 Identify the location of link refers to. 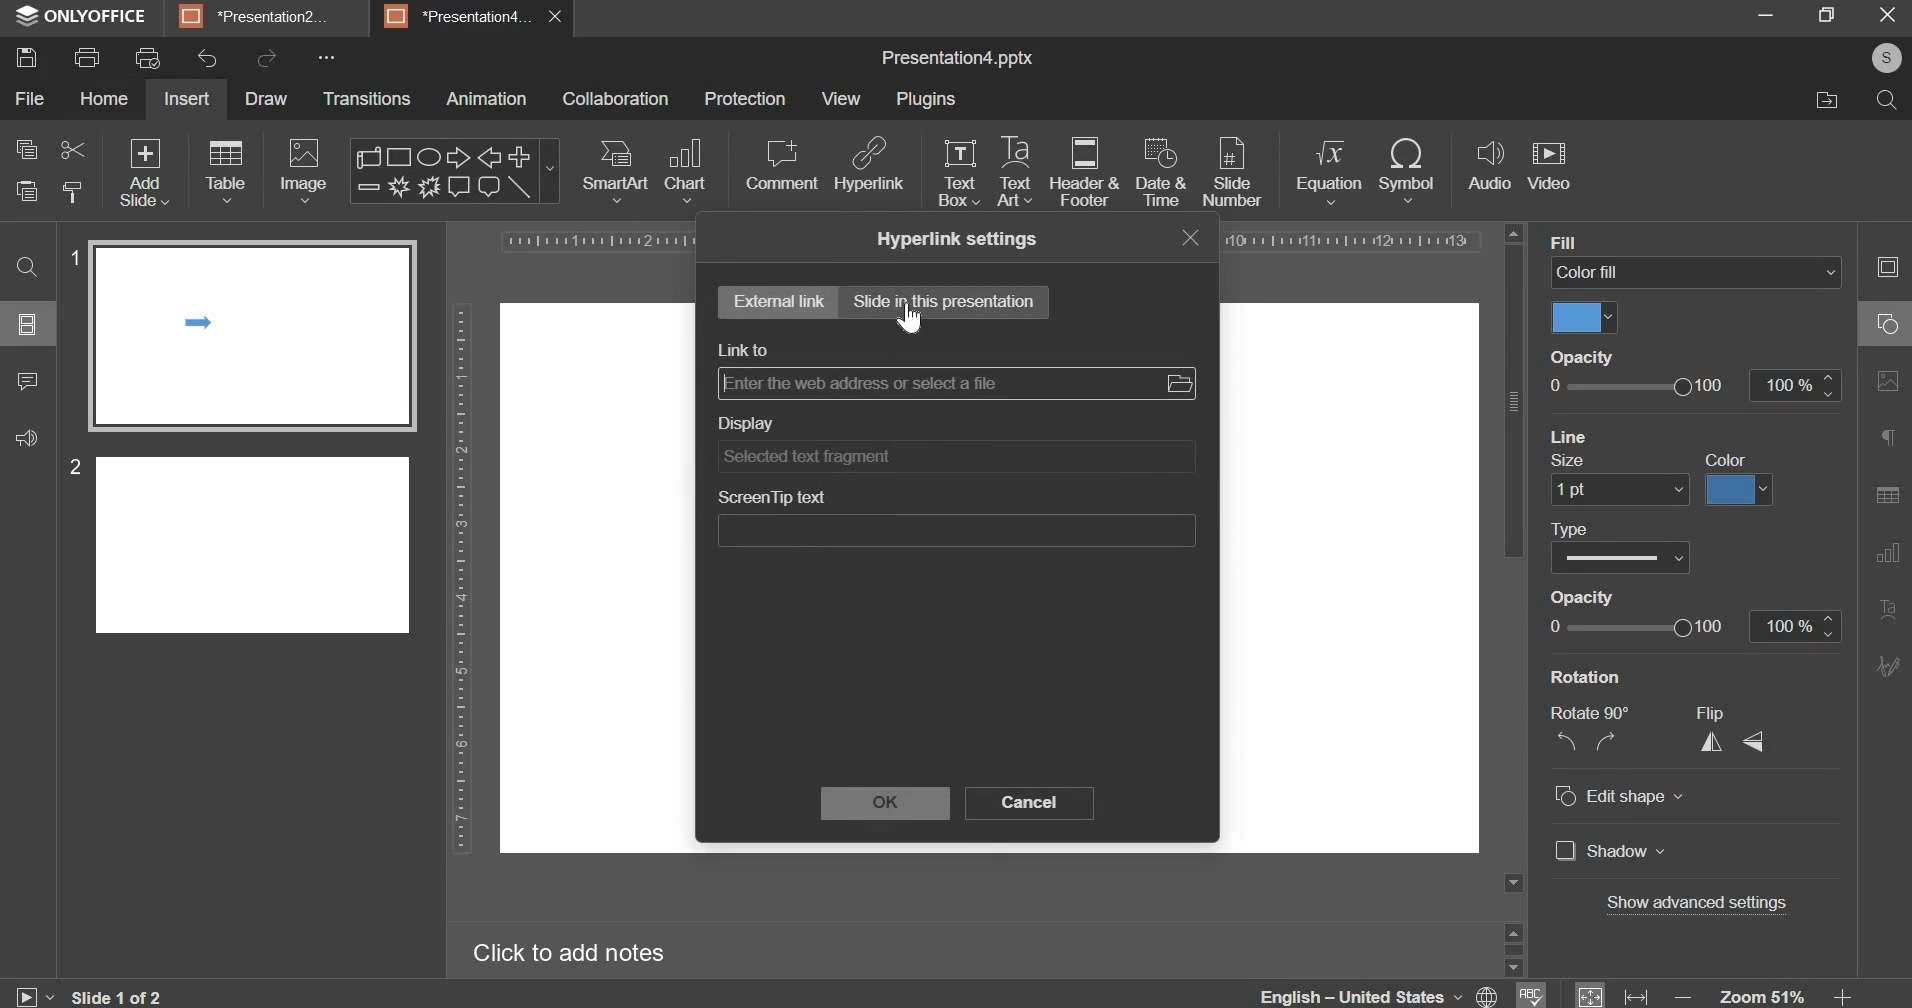
(957, 382).